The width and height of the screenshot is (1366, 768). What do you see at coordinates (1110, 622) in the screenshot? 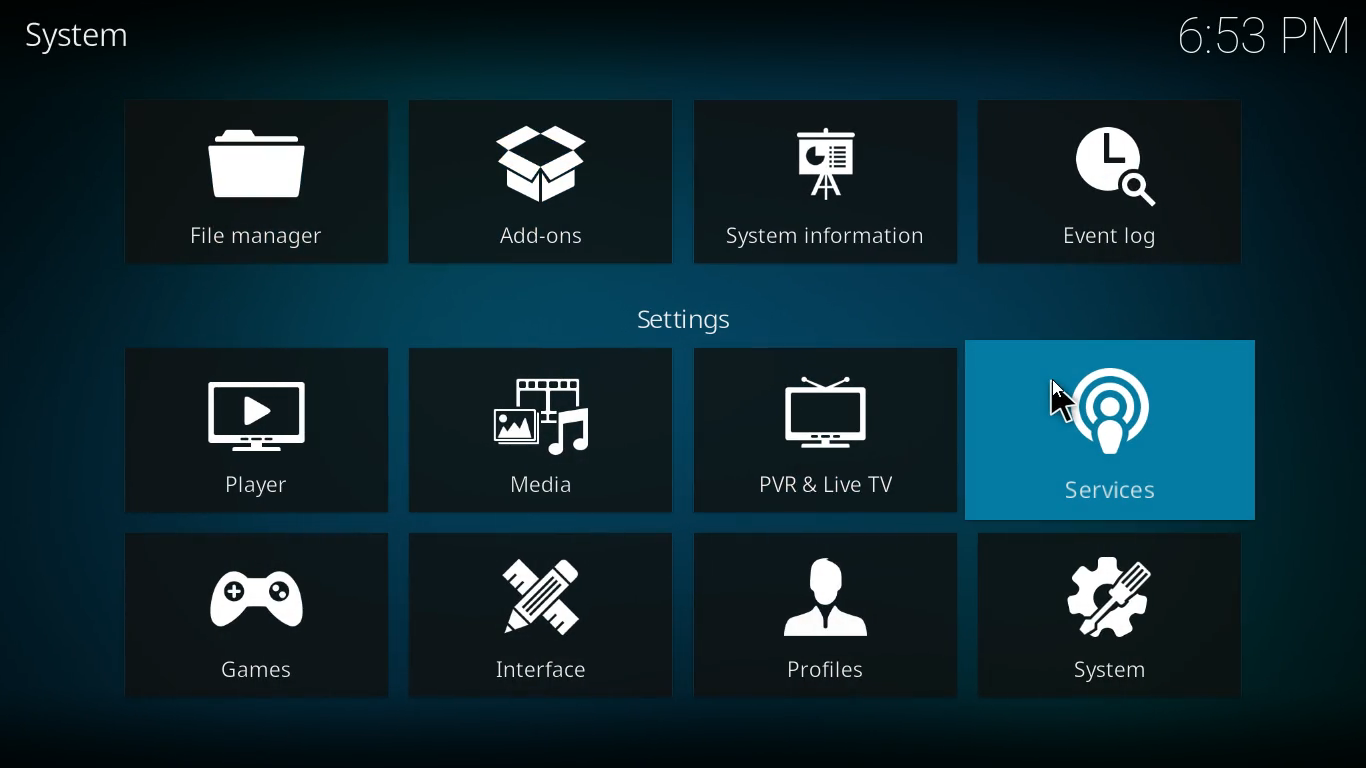
I see `system` at bounding box center [1110, 622].